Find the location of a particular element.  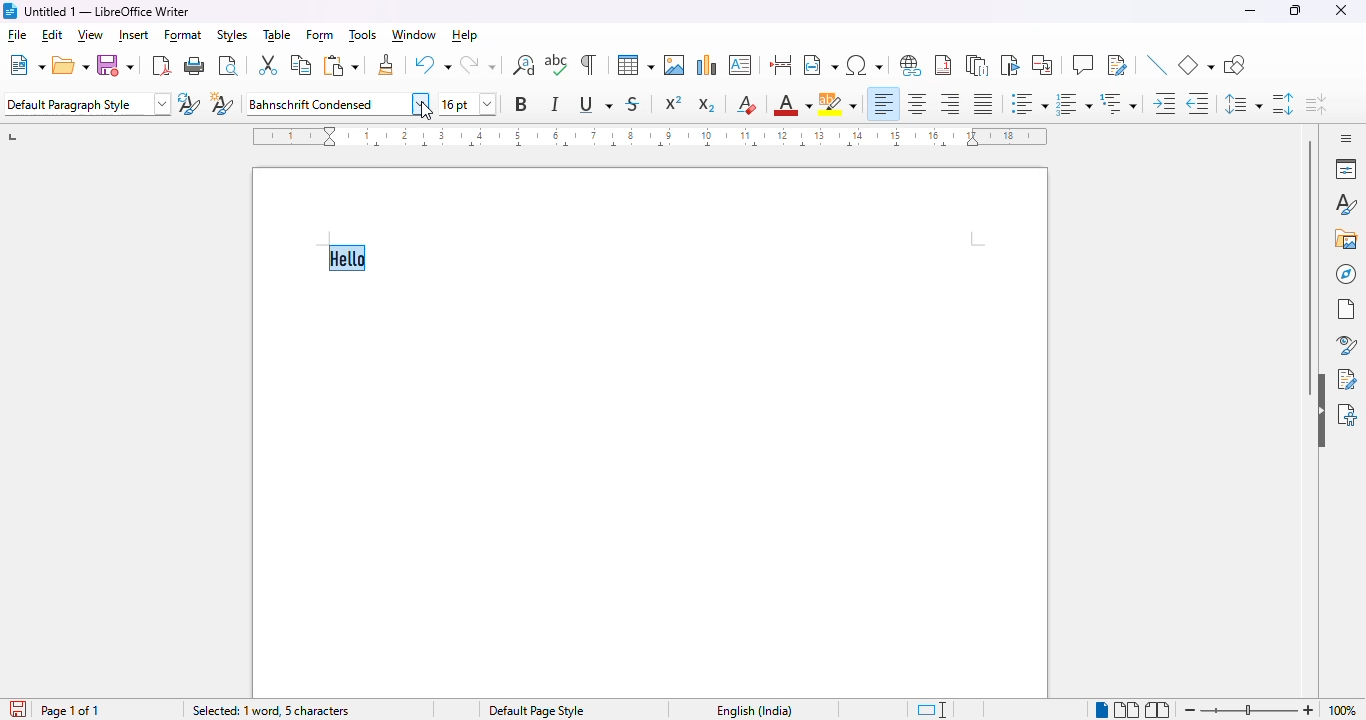

underline is located at coordinates (595, 105).